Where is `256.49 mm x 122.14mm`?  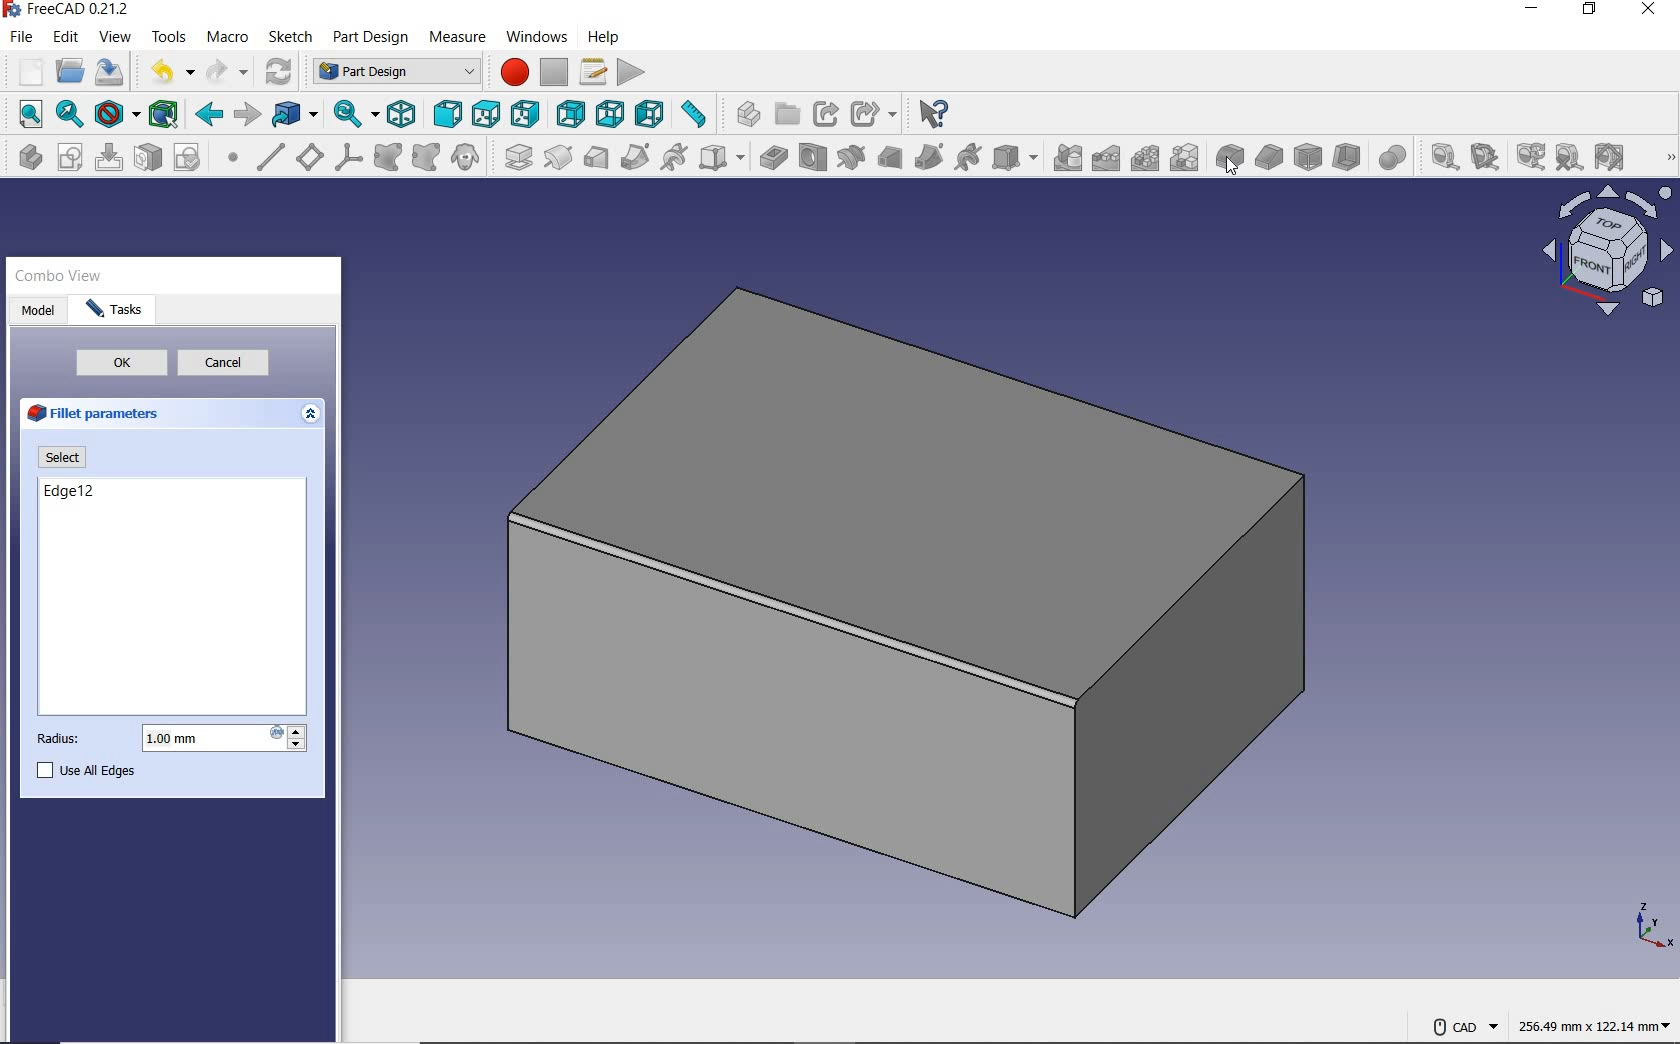 256.49 mm x 122.14mm is located at coordinates (1594, 1024).